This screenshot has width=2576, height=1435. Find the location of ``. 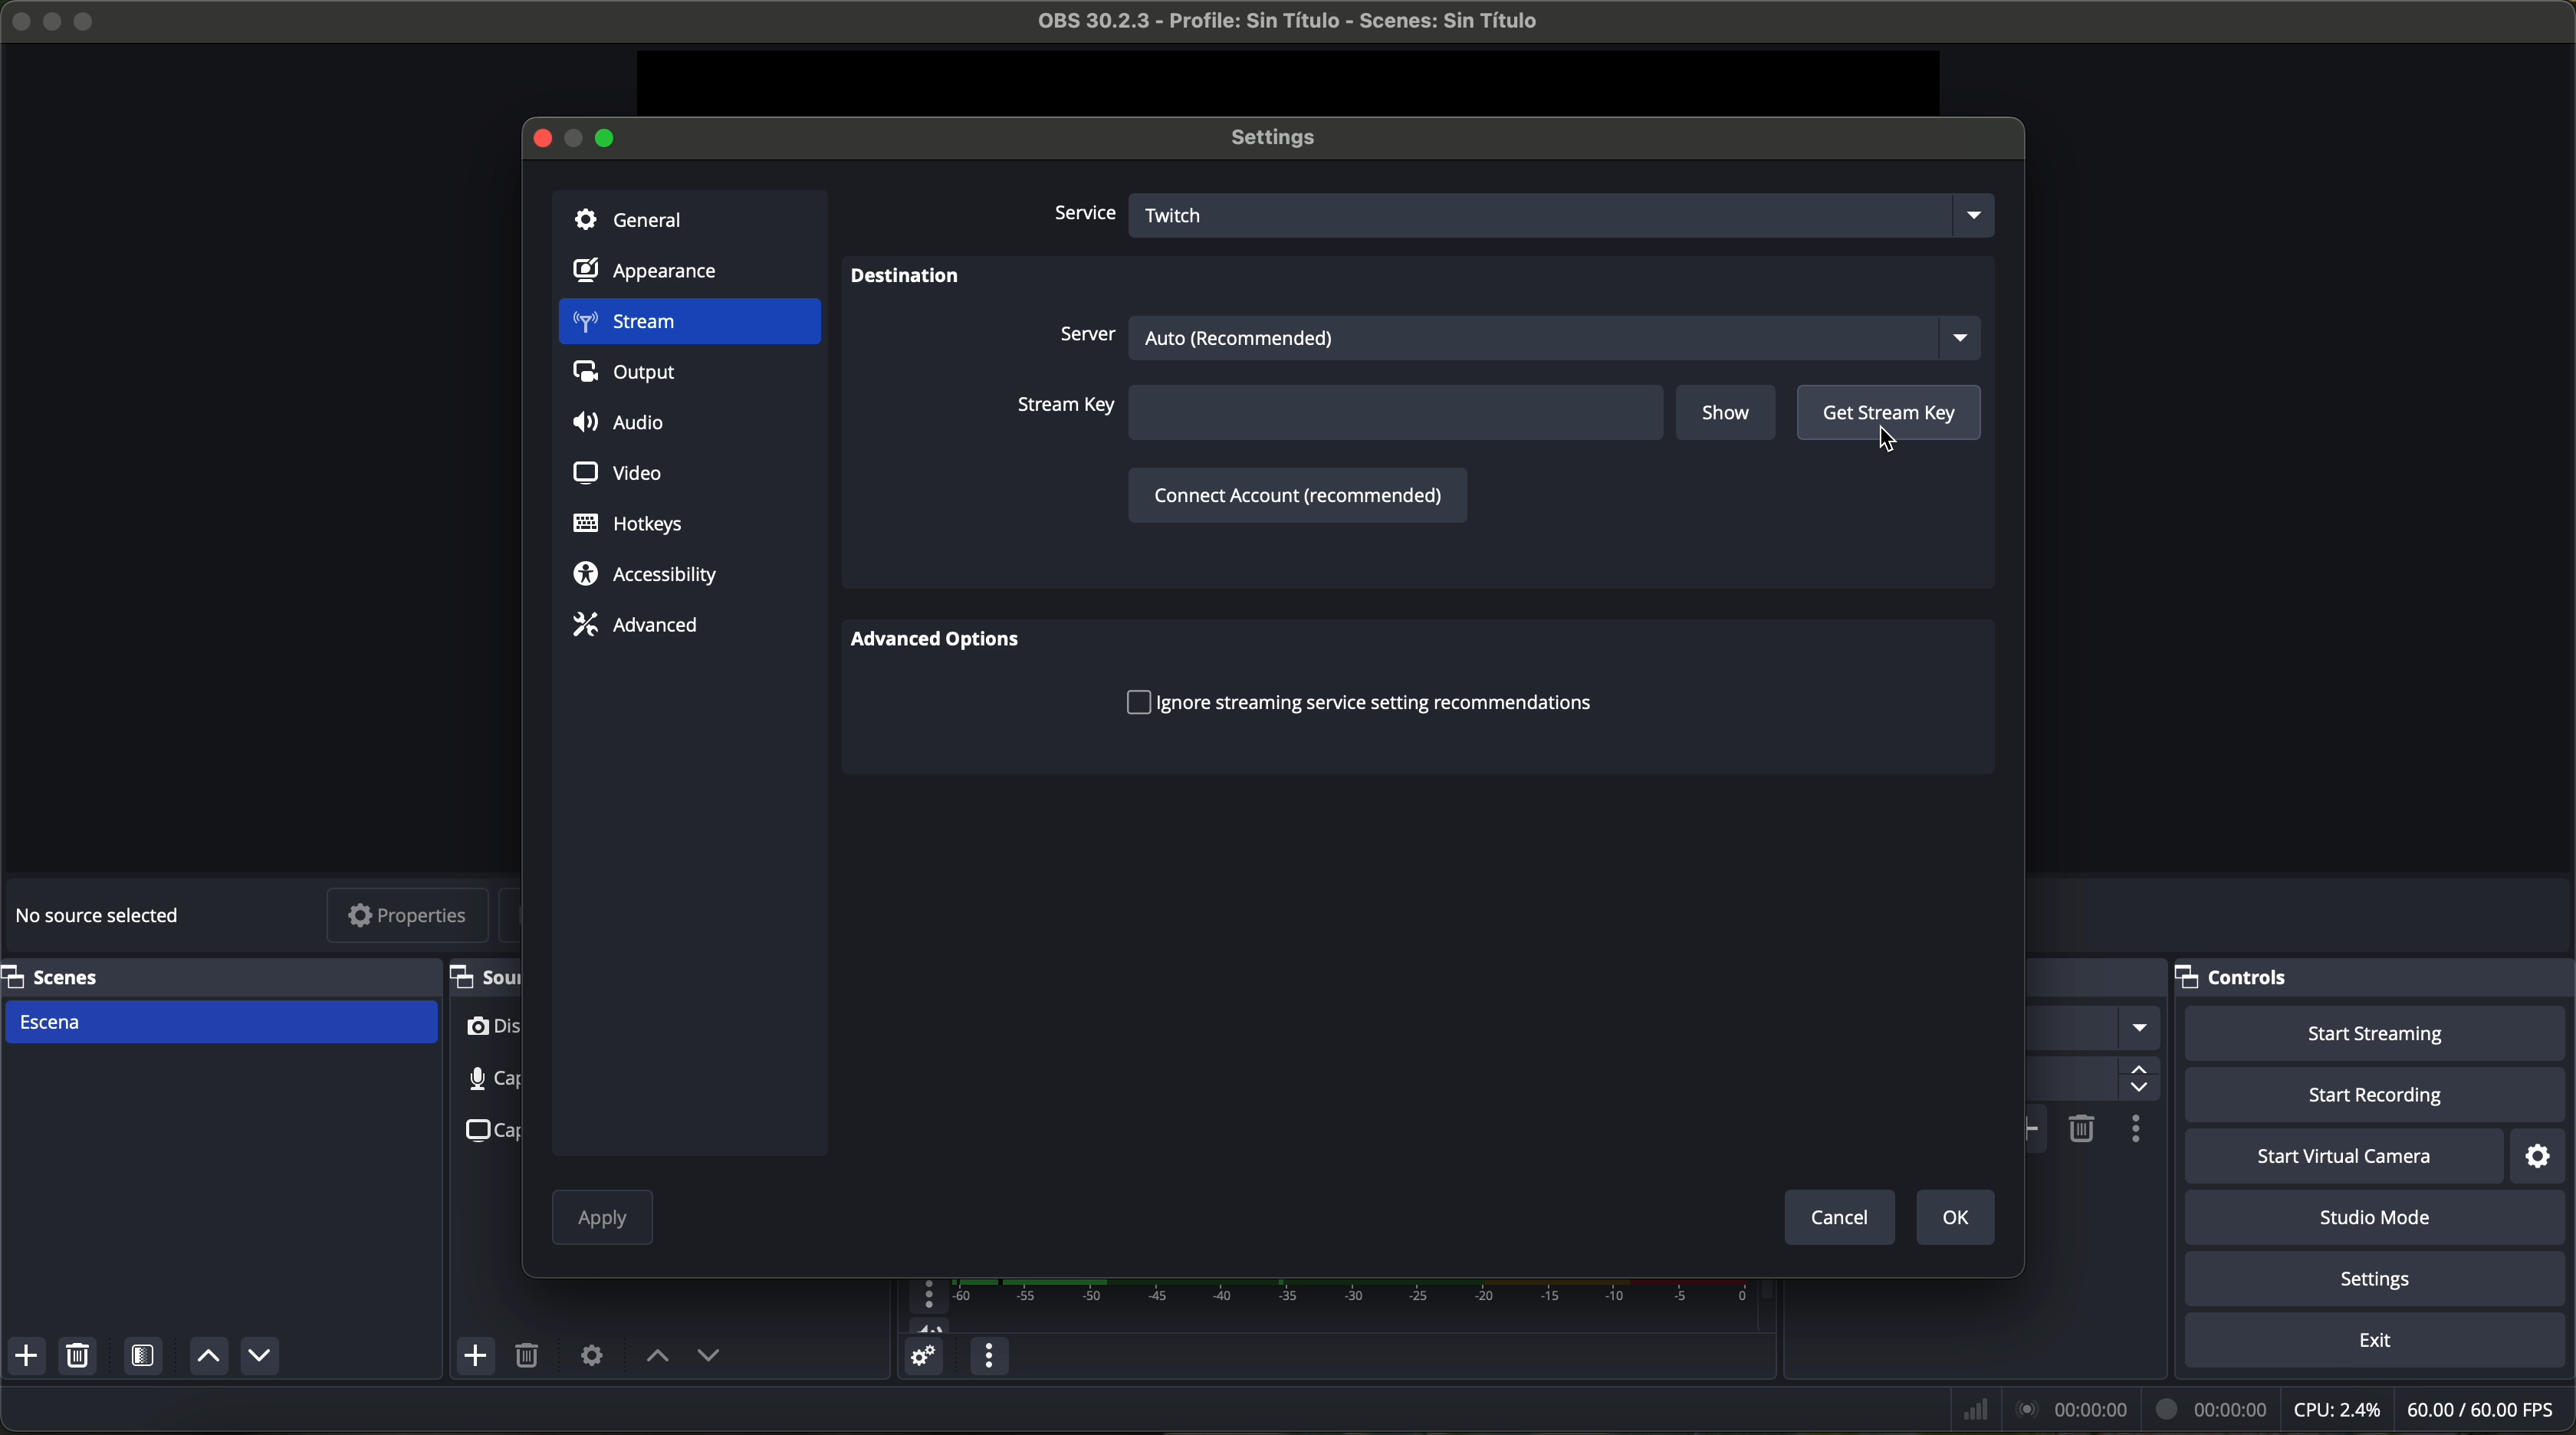

 is located at coordinates (2098, 978).